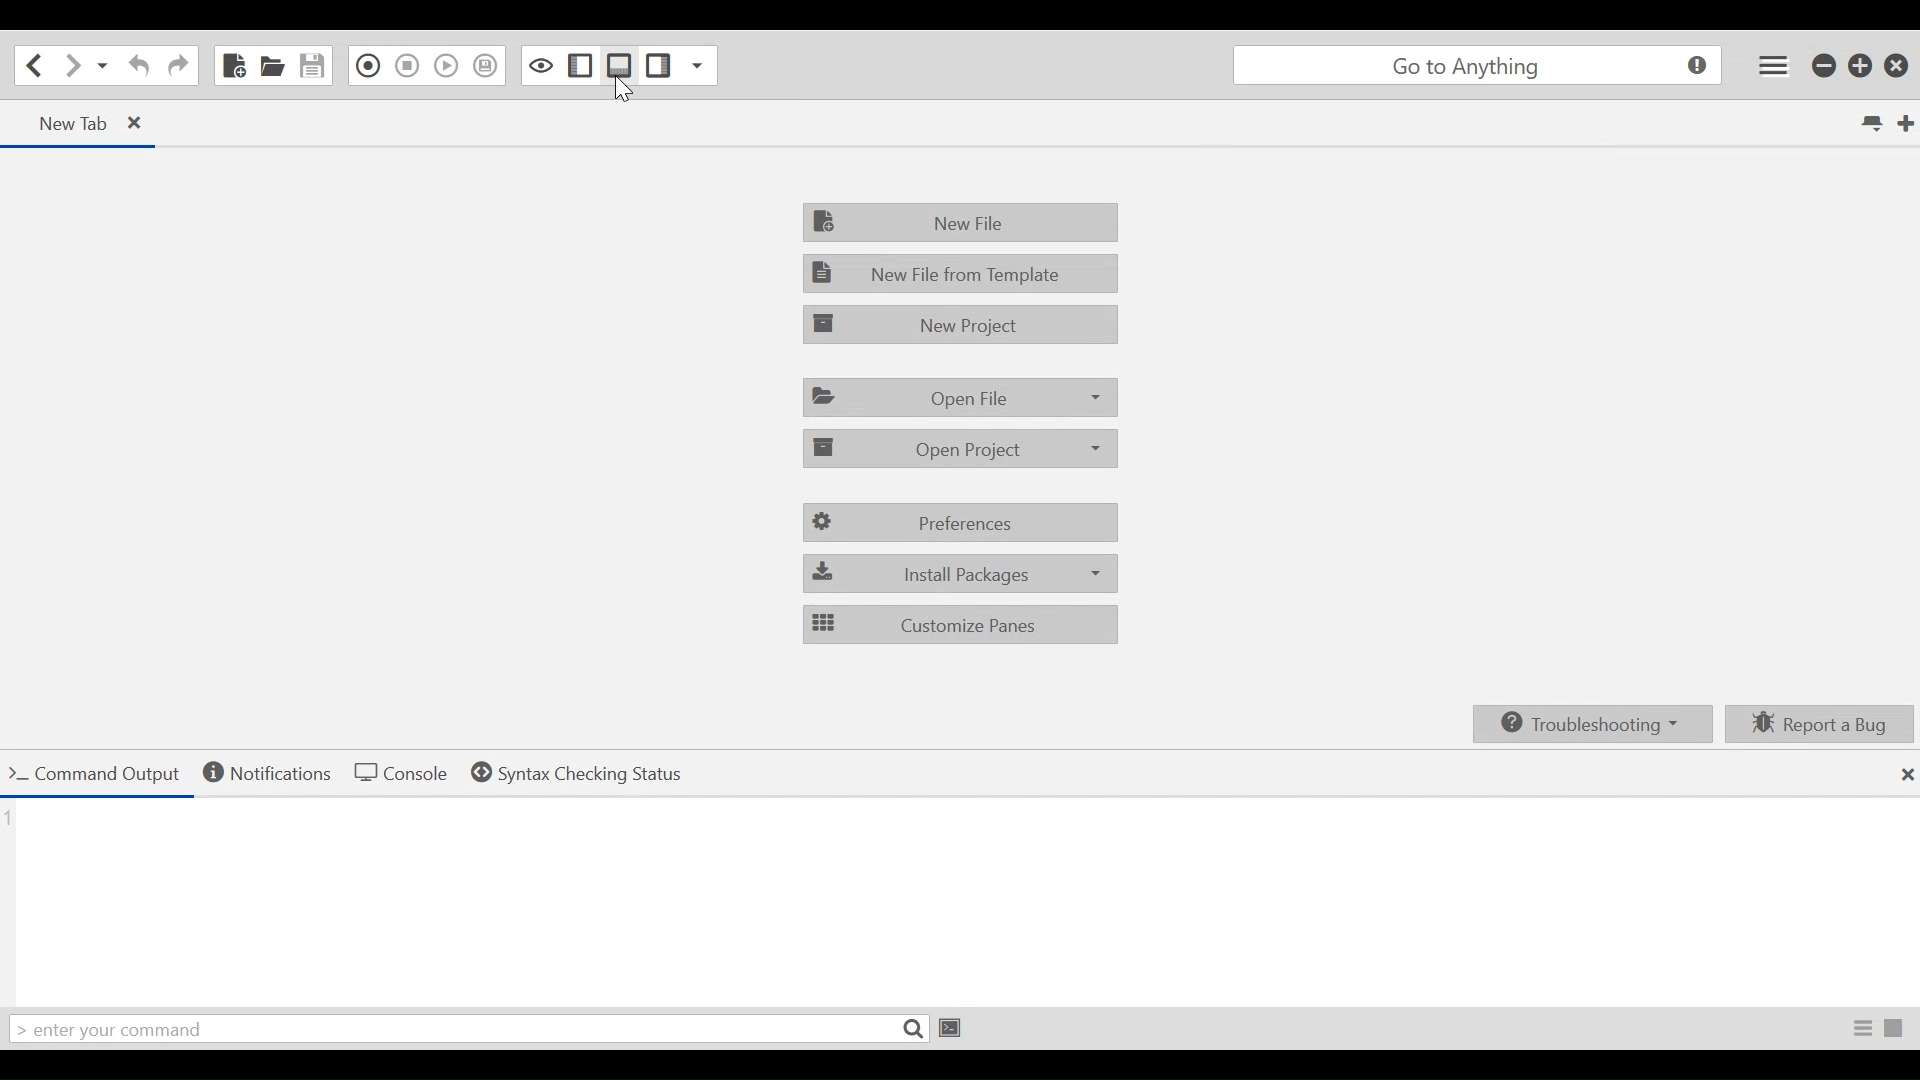 The width and height of the screenshot is (1920, 1080). I want to click on Show specific Sidebar, so click(697, 66).